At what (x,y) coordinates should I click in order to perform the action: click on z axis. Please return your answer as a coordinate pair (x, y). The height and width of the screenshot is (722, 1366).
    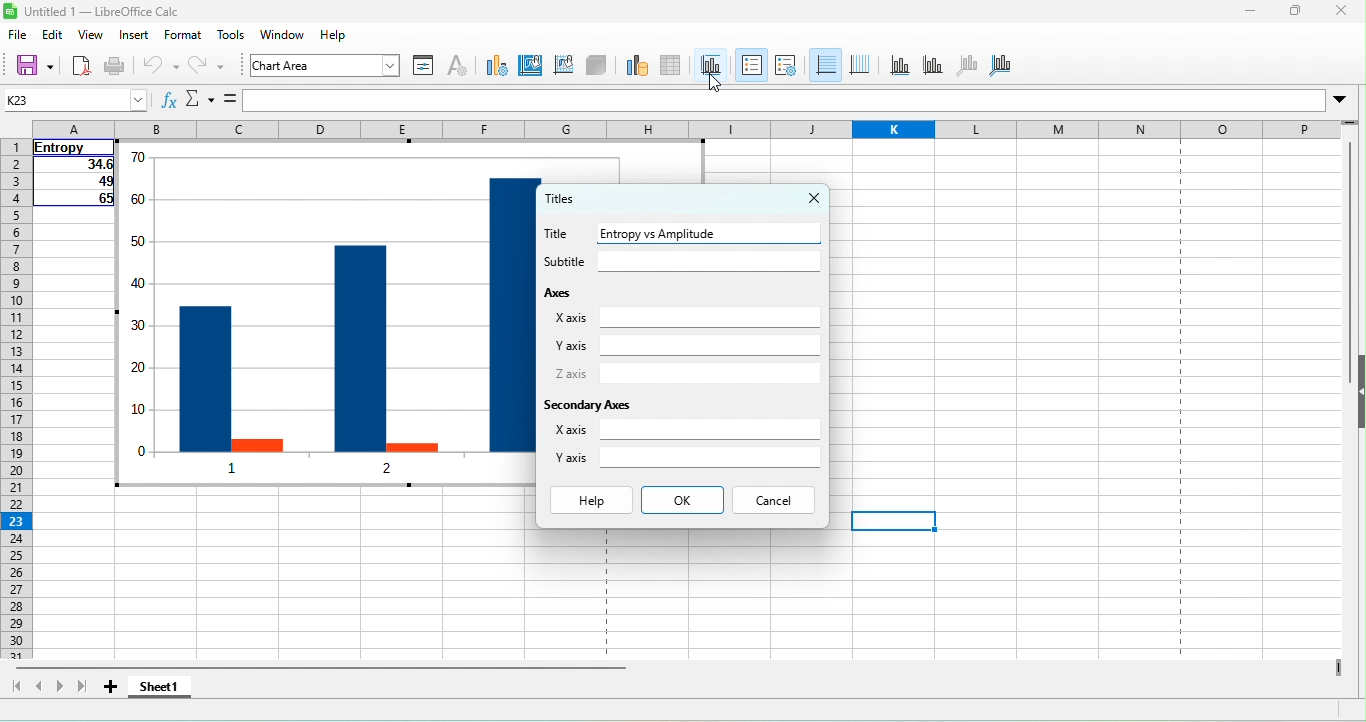
    Looking at the image, I should click on (682, 373).